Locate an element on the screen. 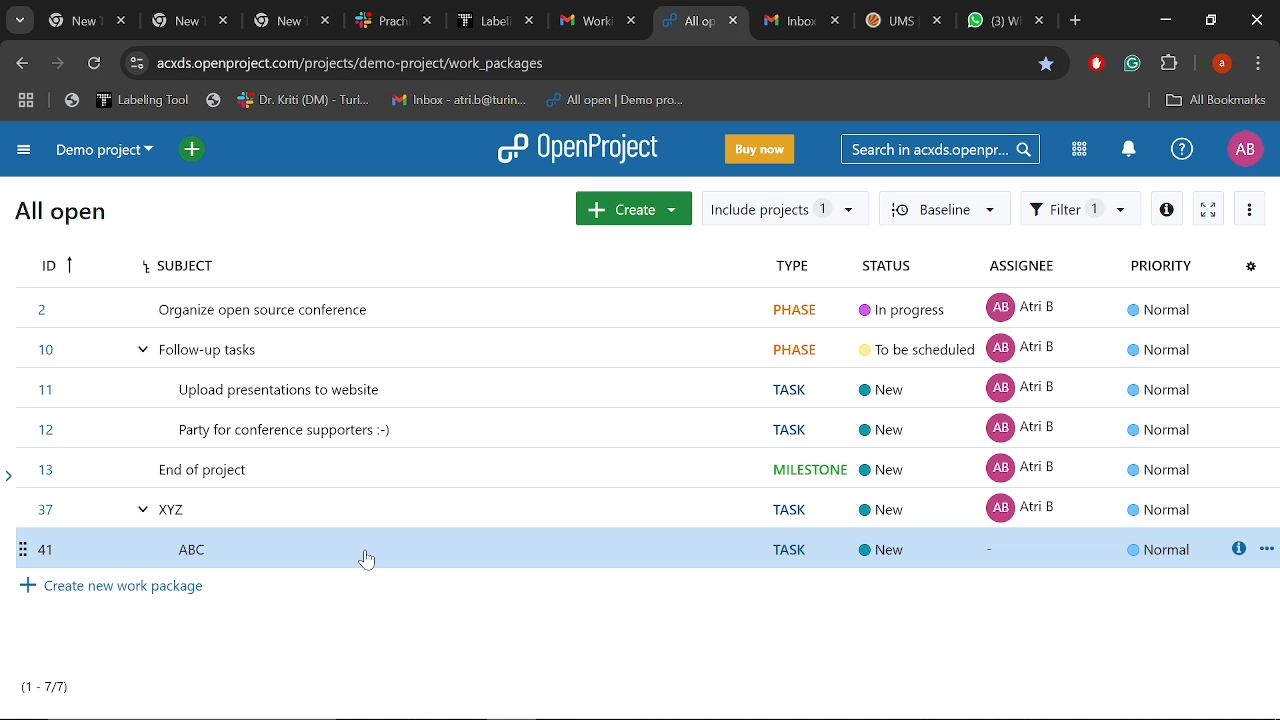 Image resolution: width=1280 pixels, height=720 pixels. ID is located at coordinates (56, 266).